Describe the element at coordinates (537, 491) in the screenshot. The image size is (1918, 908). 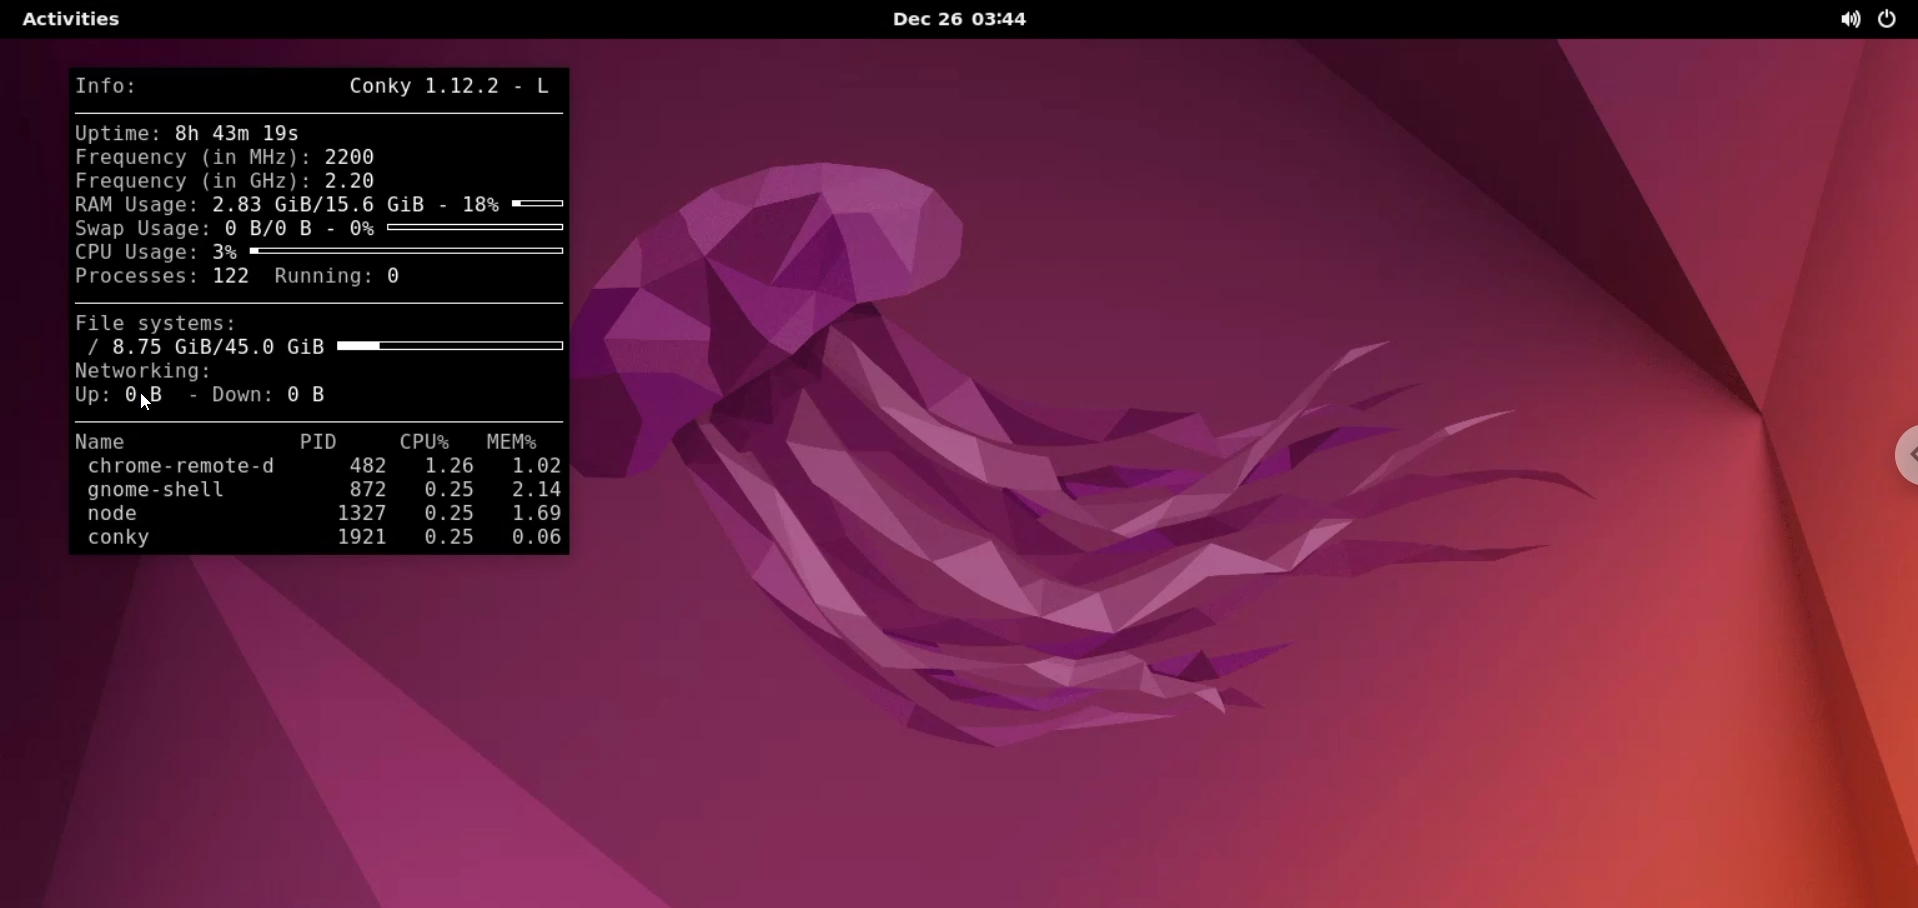
I see `2.14` at that location.